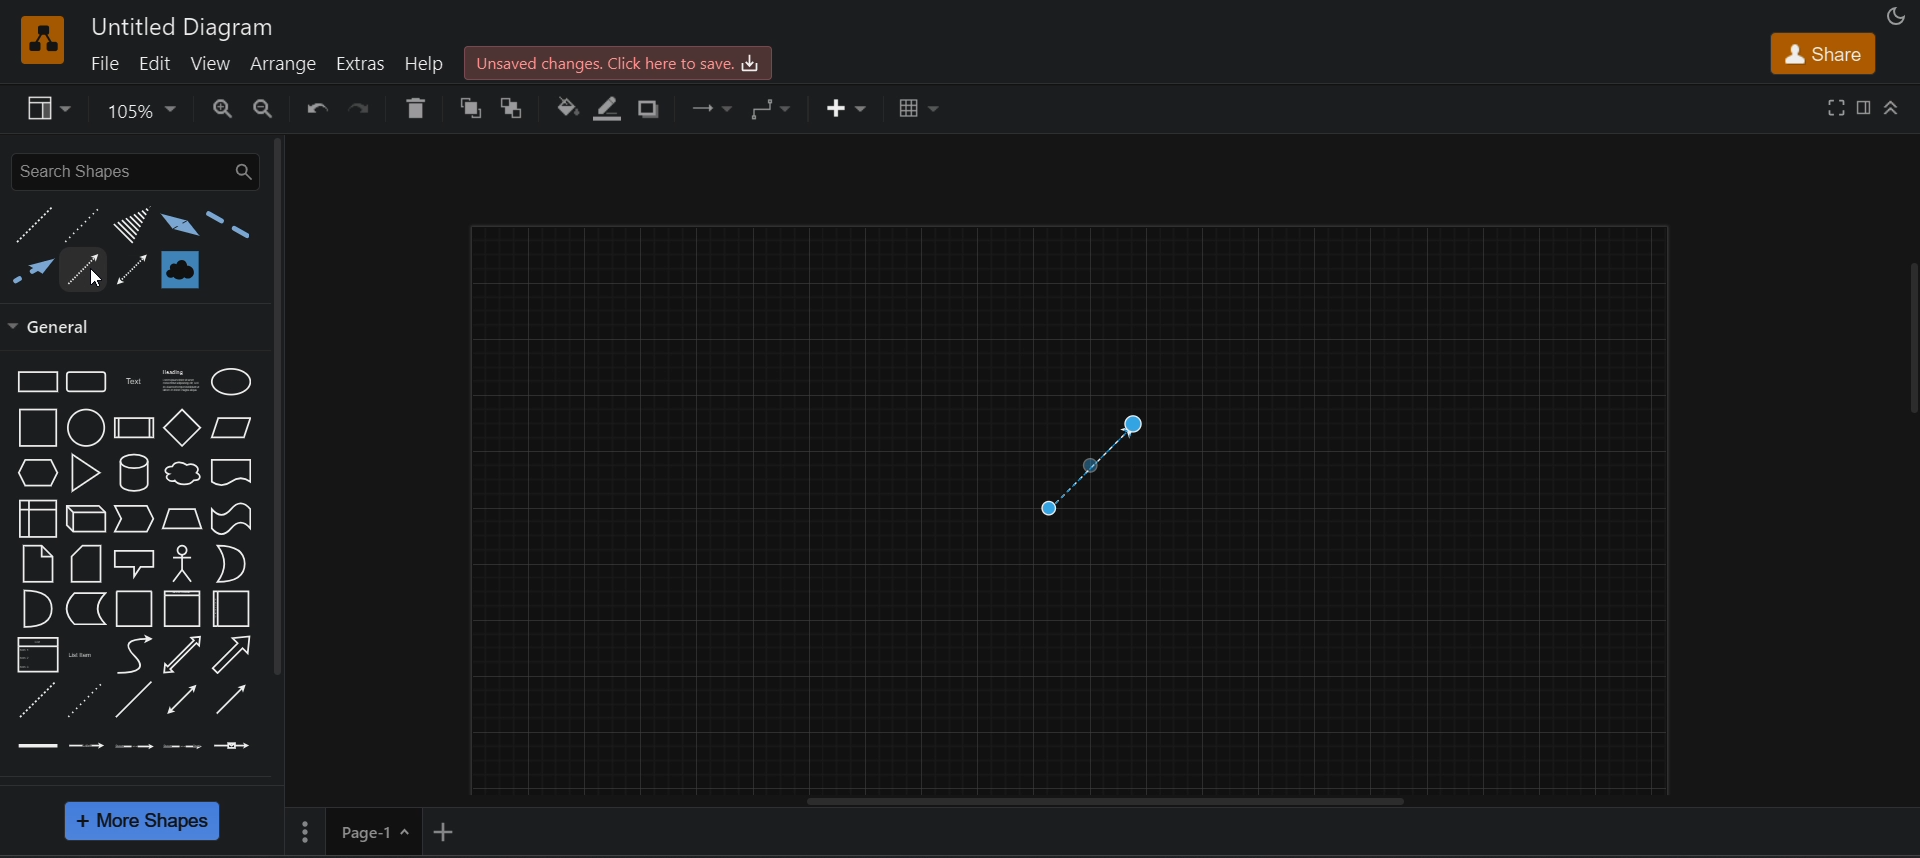 Image resolution: width=1920 pixels, height=858 pixels. Describe the element at coordinates (80, 652) in the screenshot. I see `list item` at that location.